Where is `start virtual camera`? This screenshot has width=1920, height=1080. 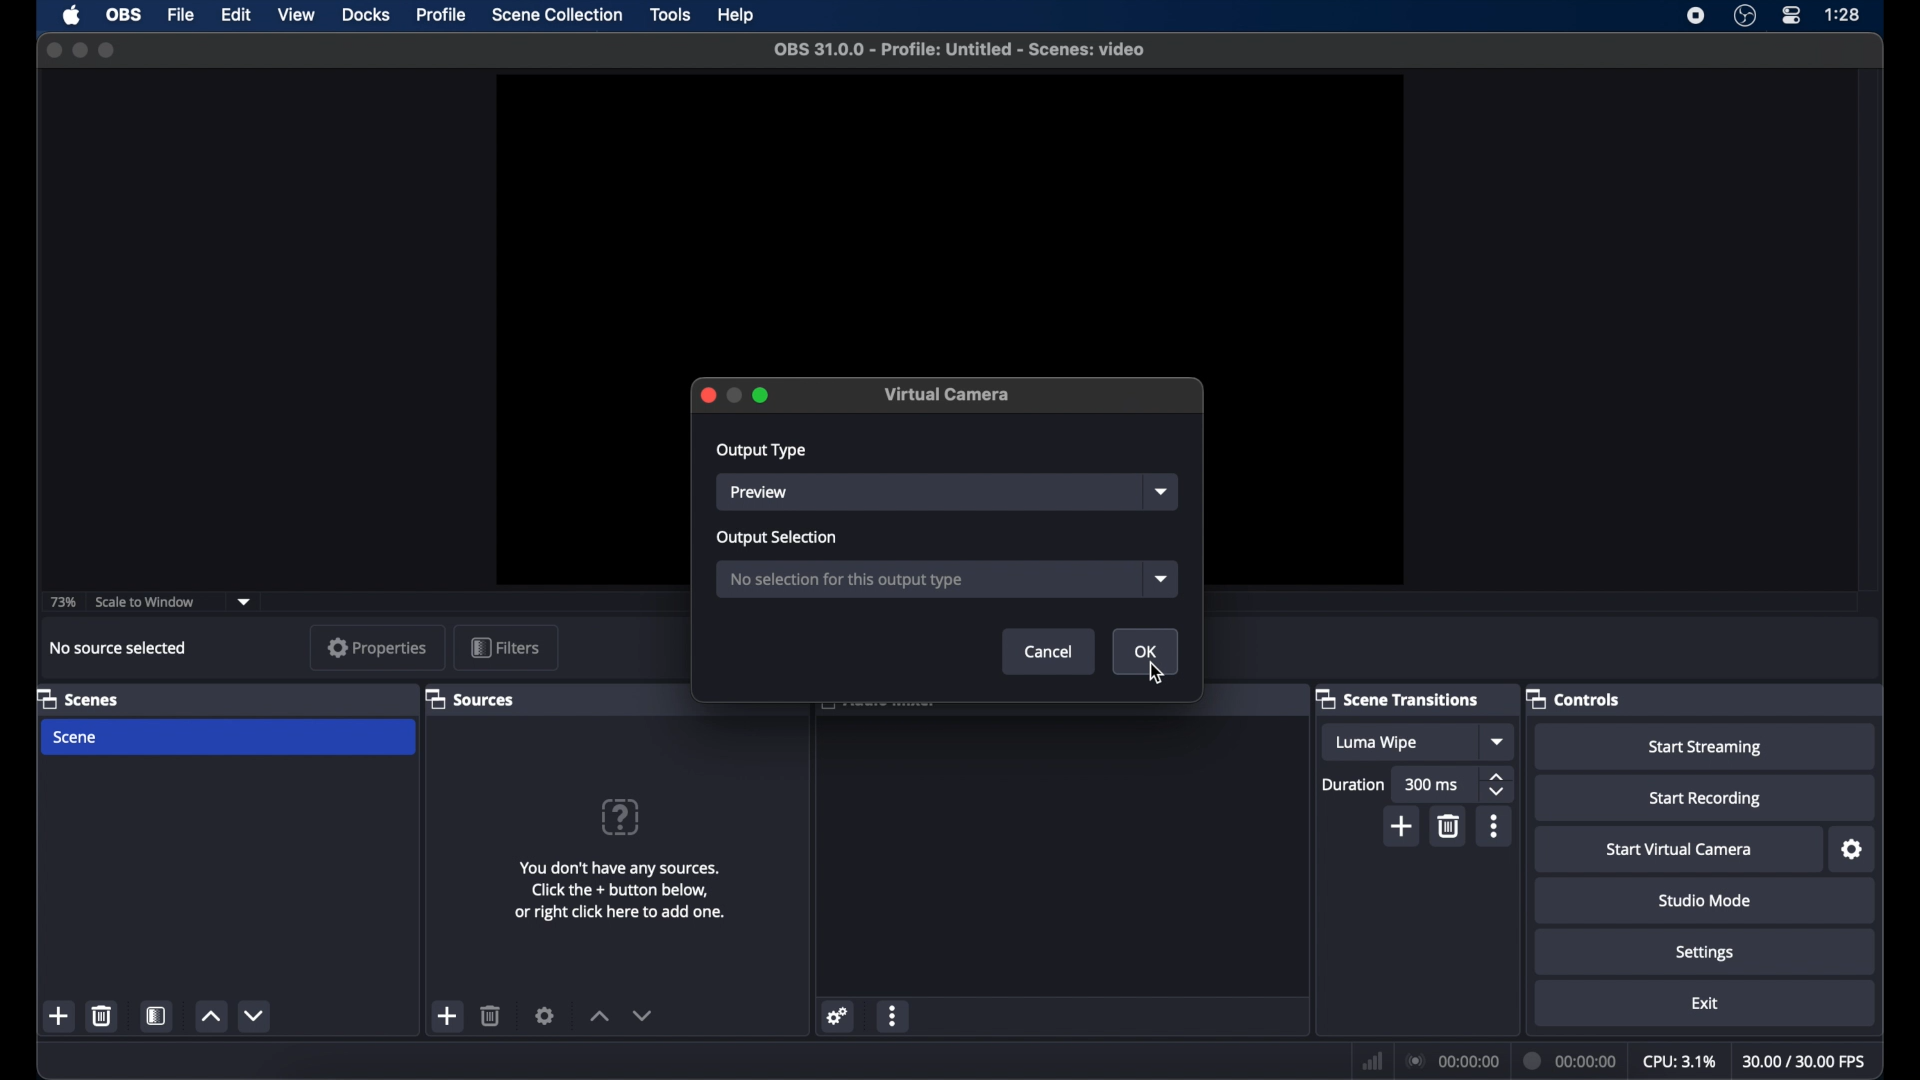 start virtual camera is located at coordinates (1679, 850).